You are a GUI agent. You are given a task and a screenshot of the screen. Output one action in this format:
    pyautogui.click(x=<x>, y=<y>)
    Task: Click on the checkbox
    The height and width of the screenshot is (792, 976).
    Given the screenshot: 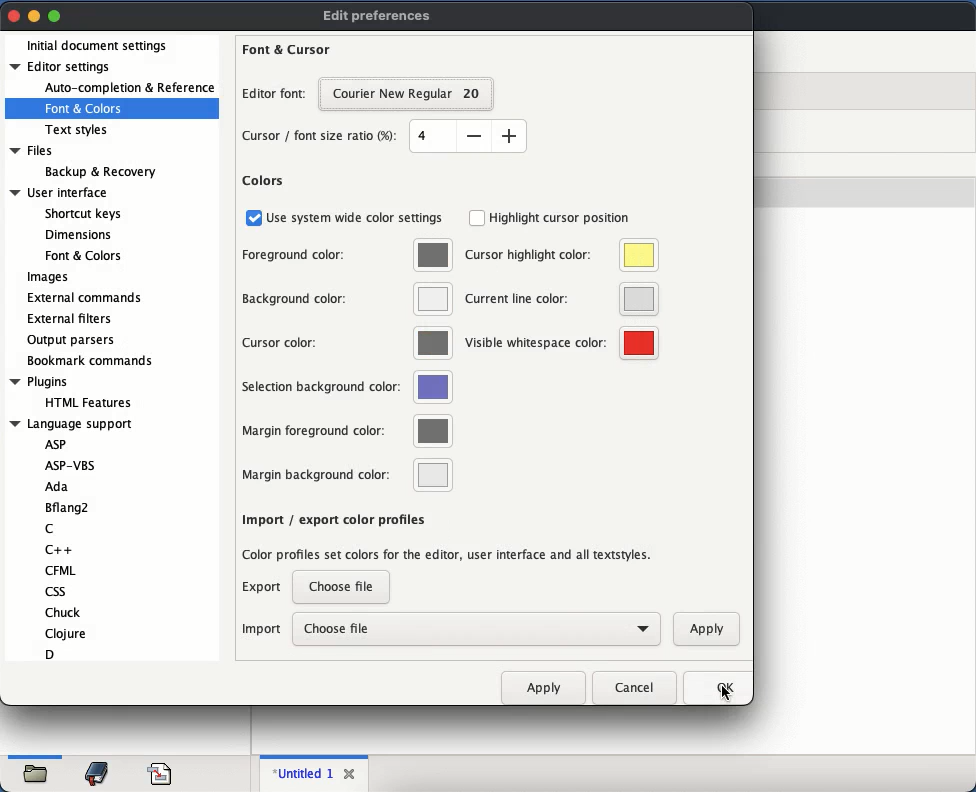 What is the action you would take?
    pyautogui.click(x=476, y=217)
    